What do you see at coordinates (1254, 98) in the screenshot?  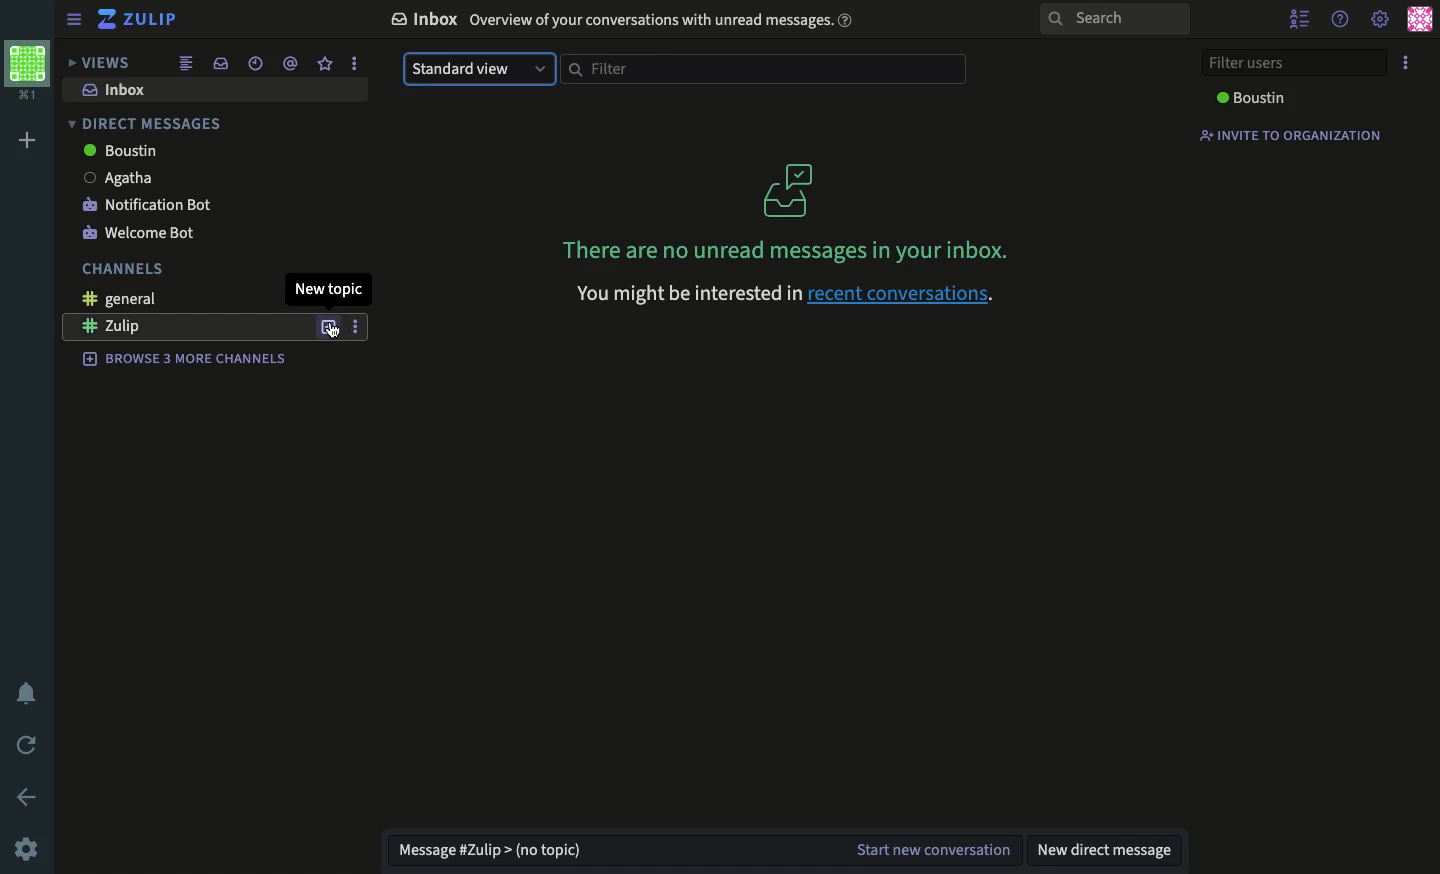 I see `Boustin` at bounding box center [1254, 98].